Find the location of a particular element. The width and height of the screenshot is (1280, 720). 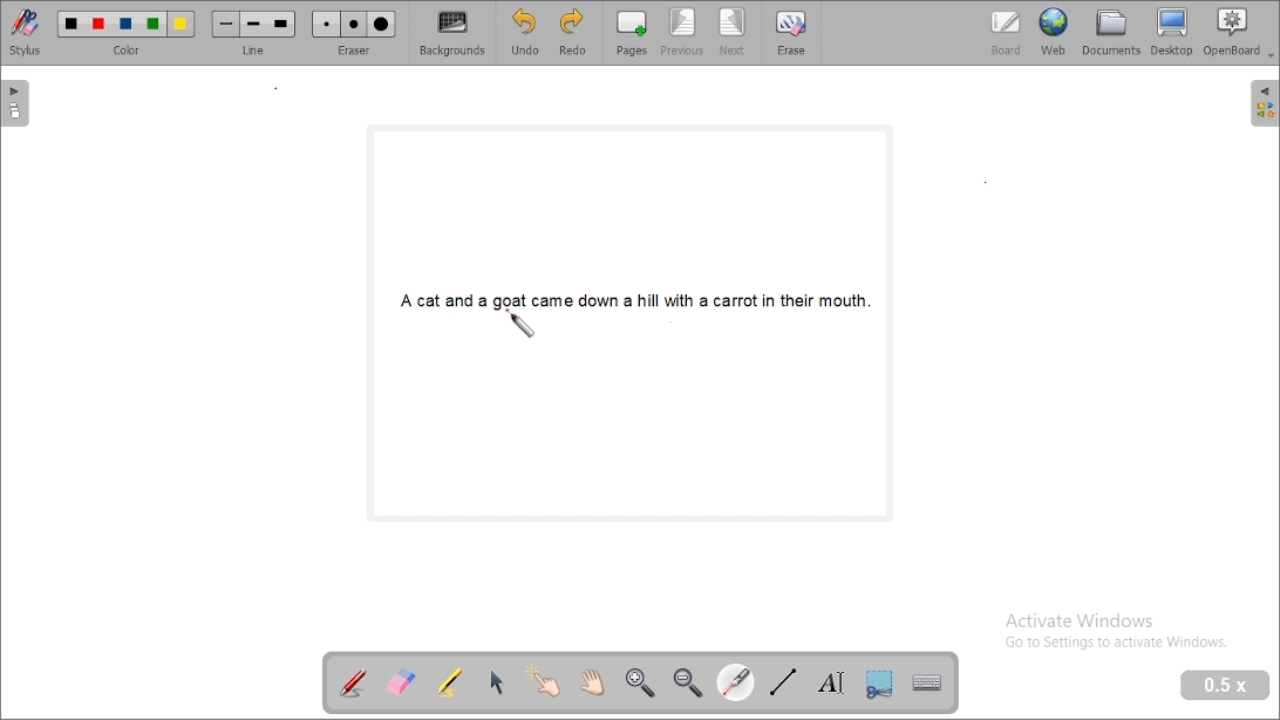

openboard is located at coordinates (1232, 32).